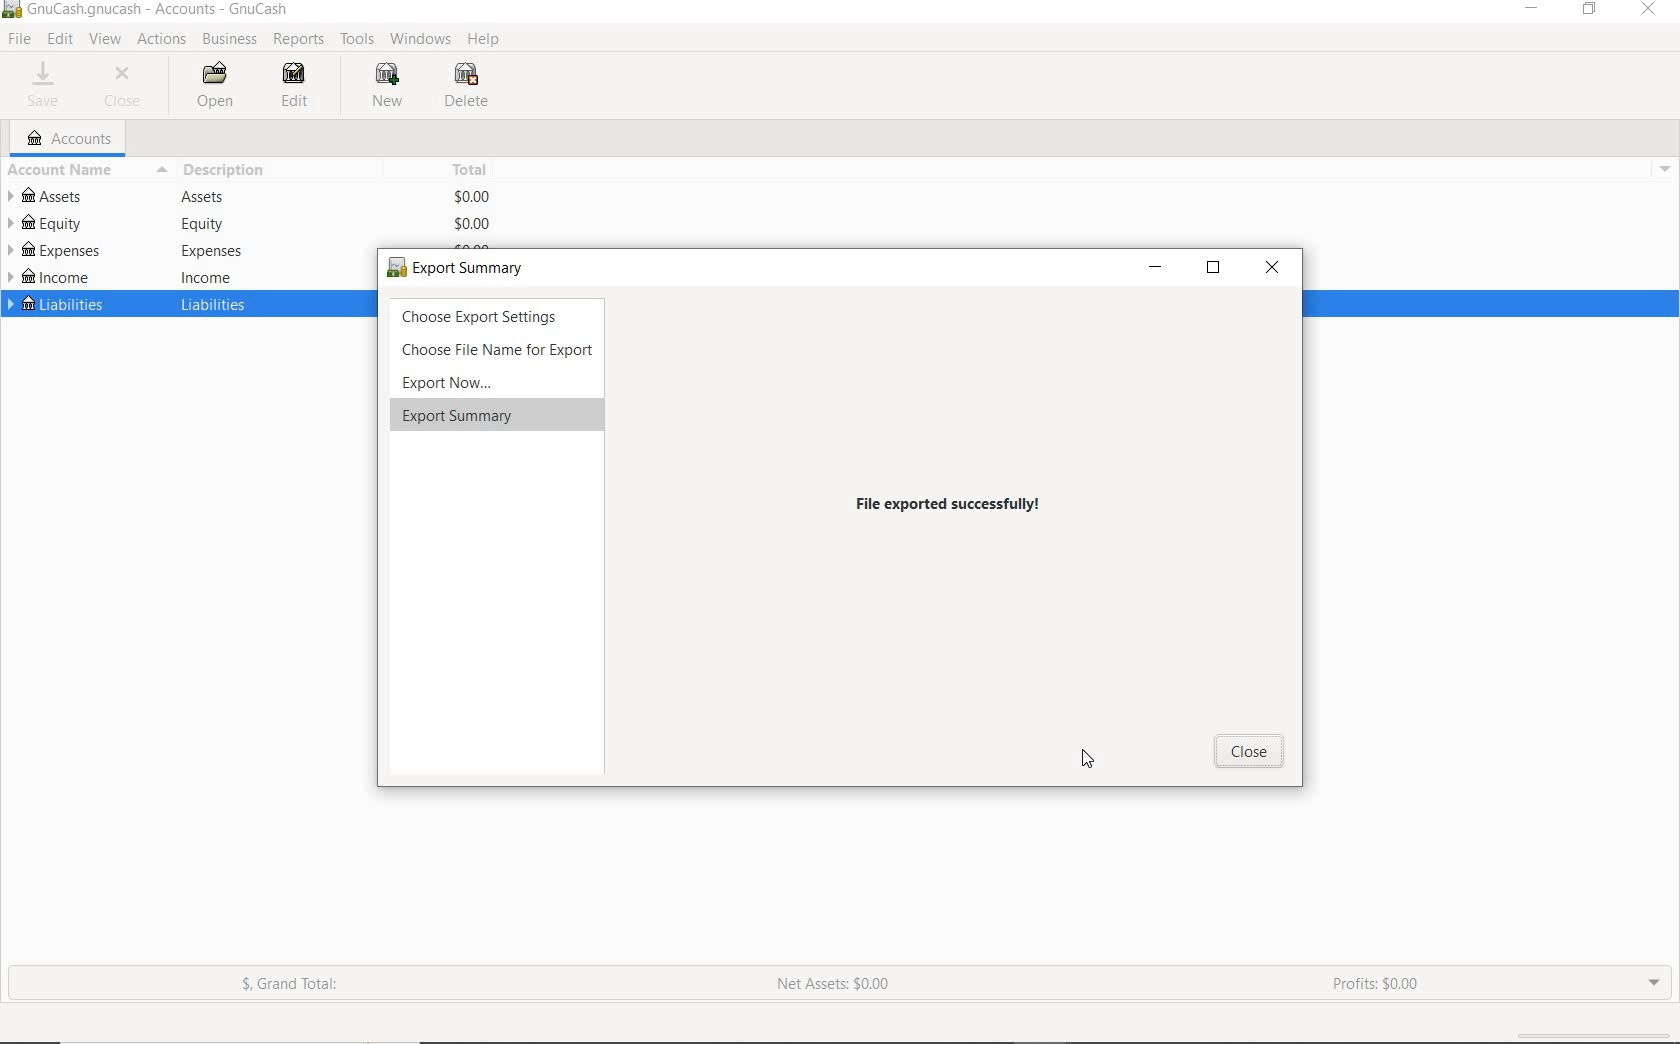 The image size is (1680, 1044). Describe the element at coordinates (48, 85) in the screenshot. I see `SAVE` at that location.